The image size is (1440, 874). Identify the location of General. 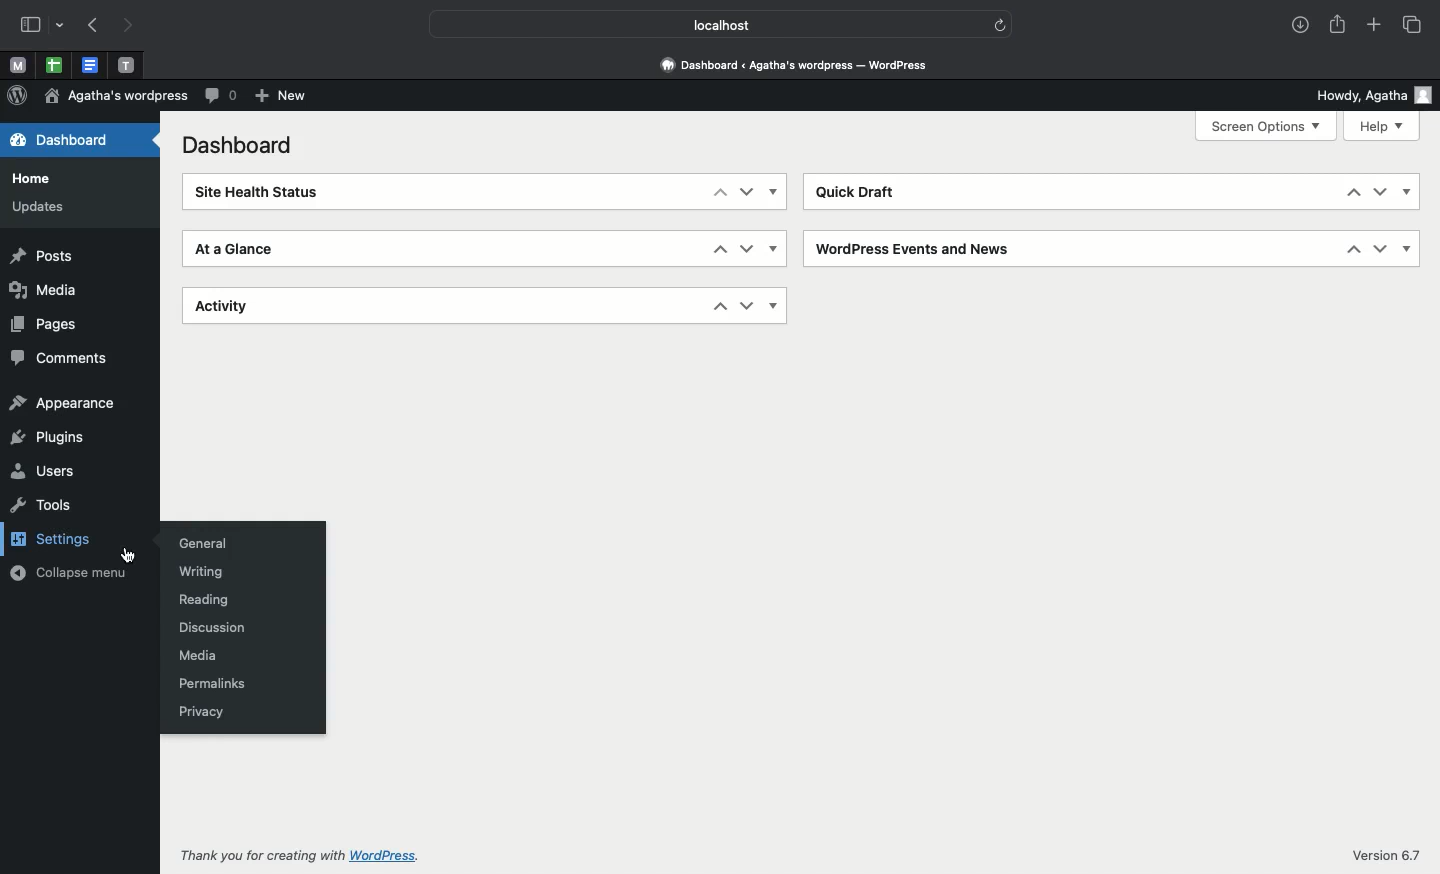
(196, 544).